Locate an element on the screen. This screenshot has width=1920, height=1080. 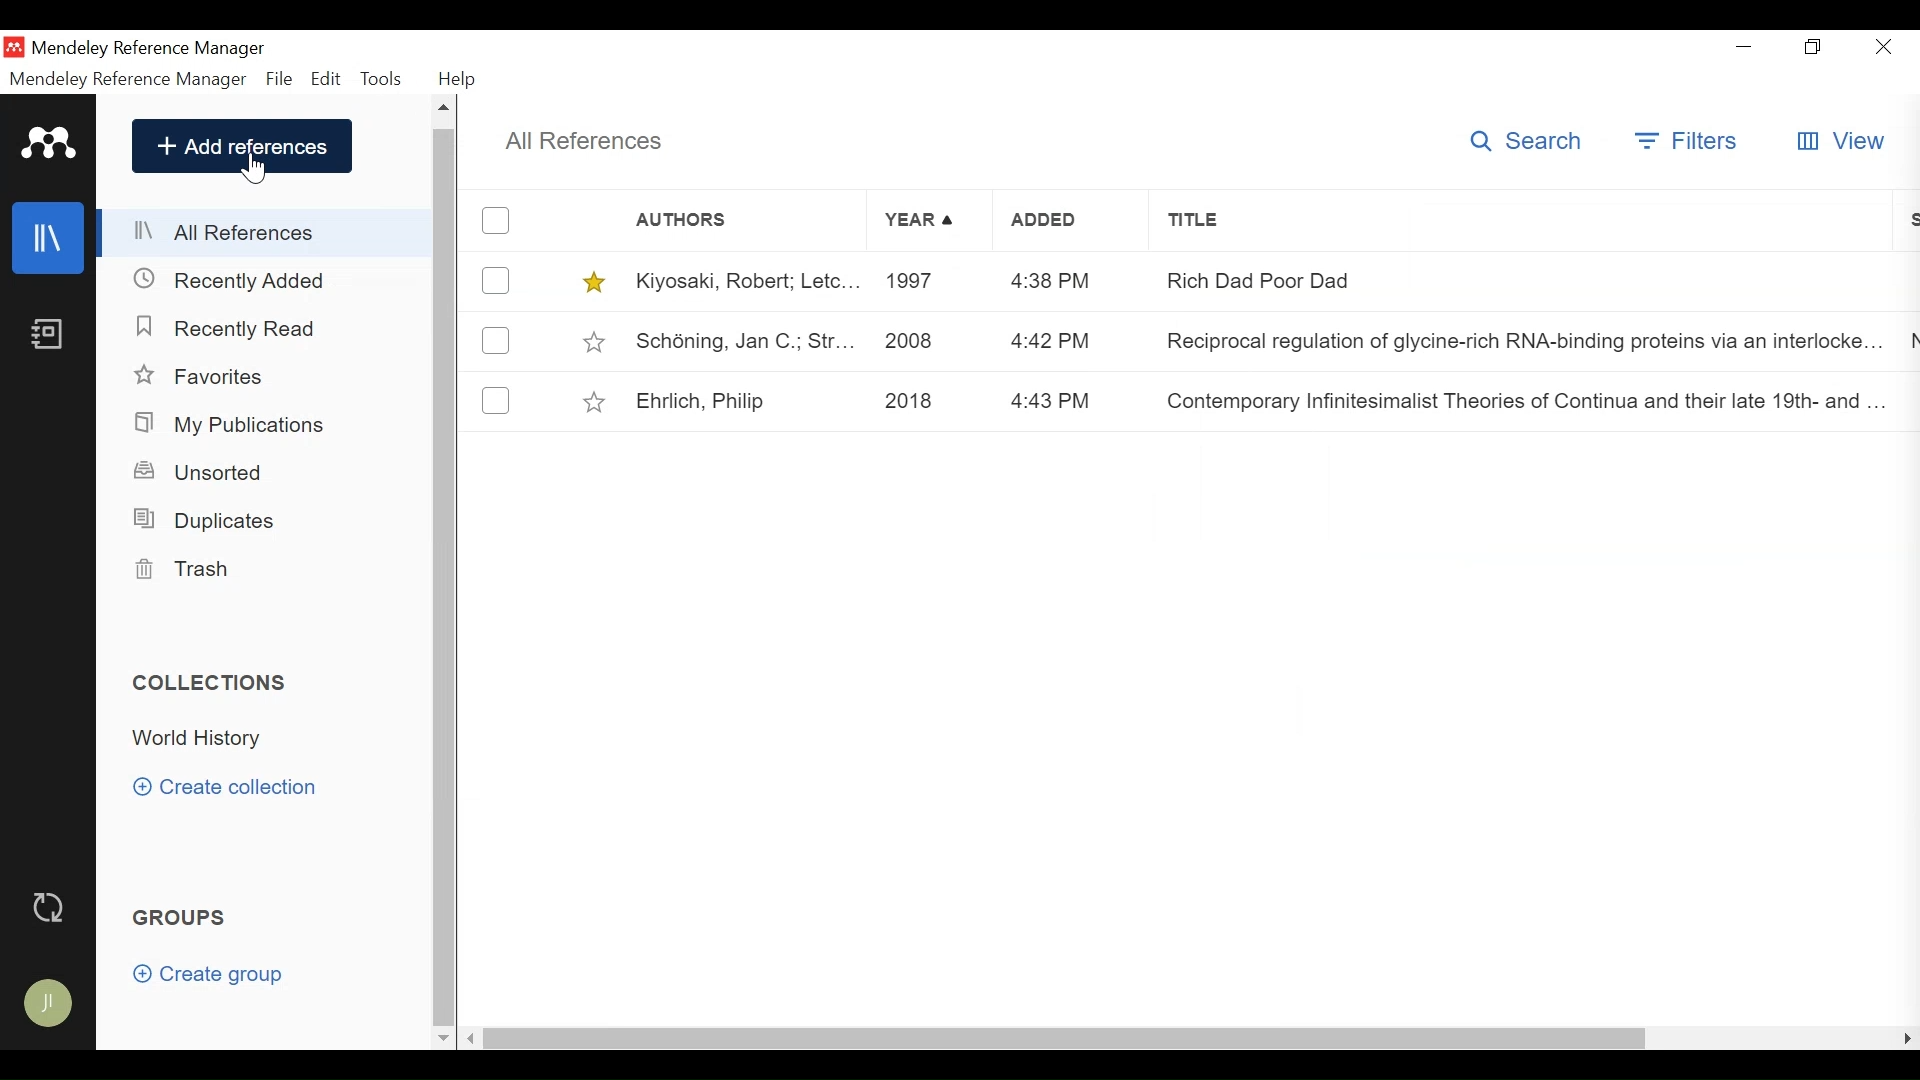
4:43 PM is located at coordinates (1051, 397).